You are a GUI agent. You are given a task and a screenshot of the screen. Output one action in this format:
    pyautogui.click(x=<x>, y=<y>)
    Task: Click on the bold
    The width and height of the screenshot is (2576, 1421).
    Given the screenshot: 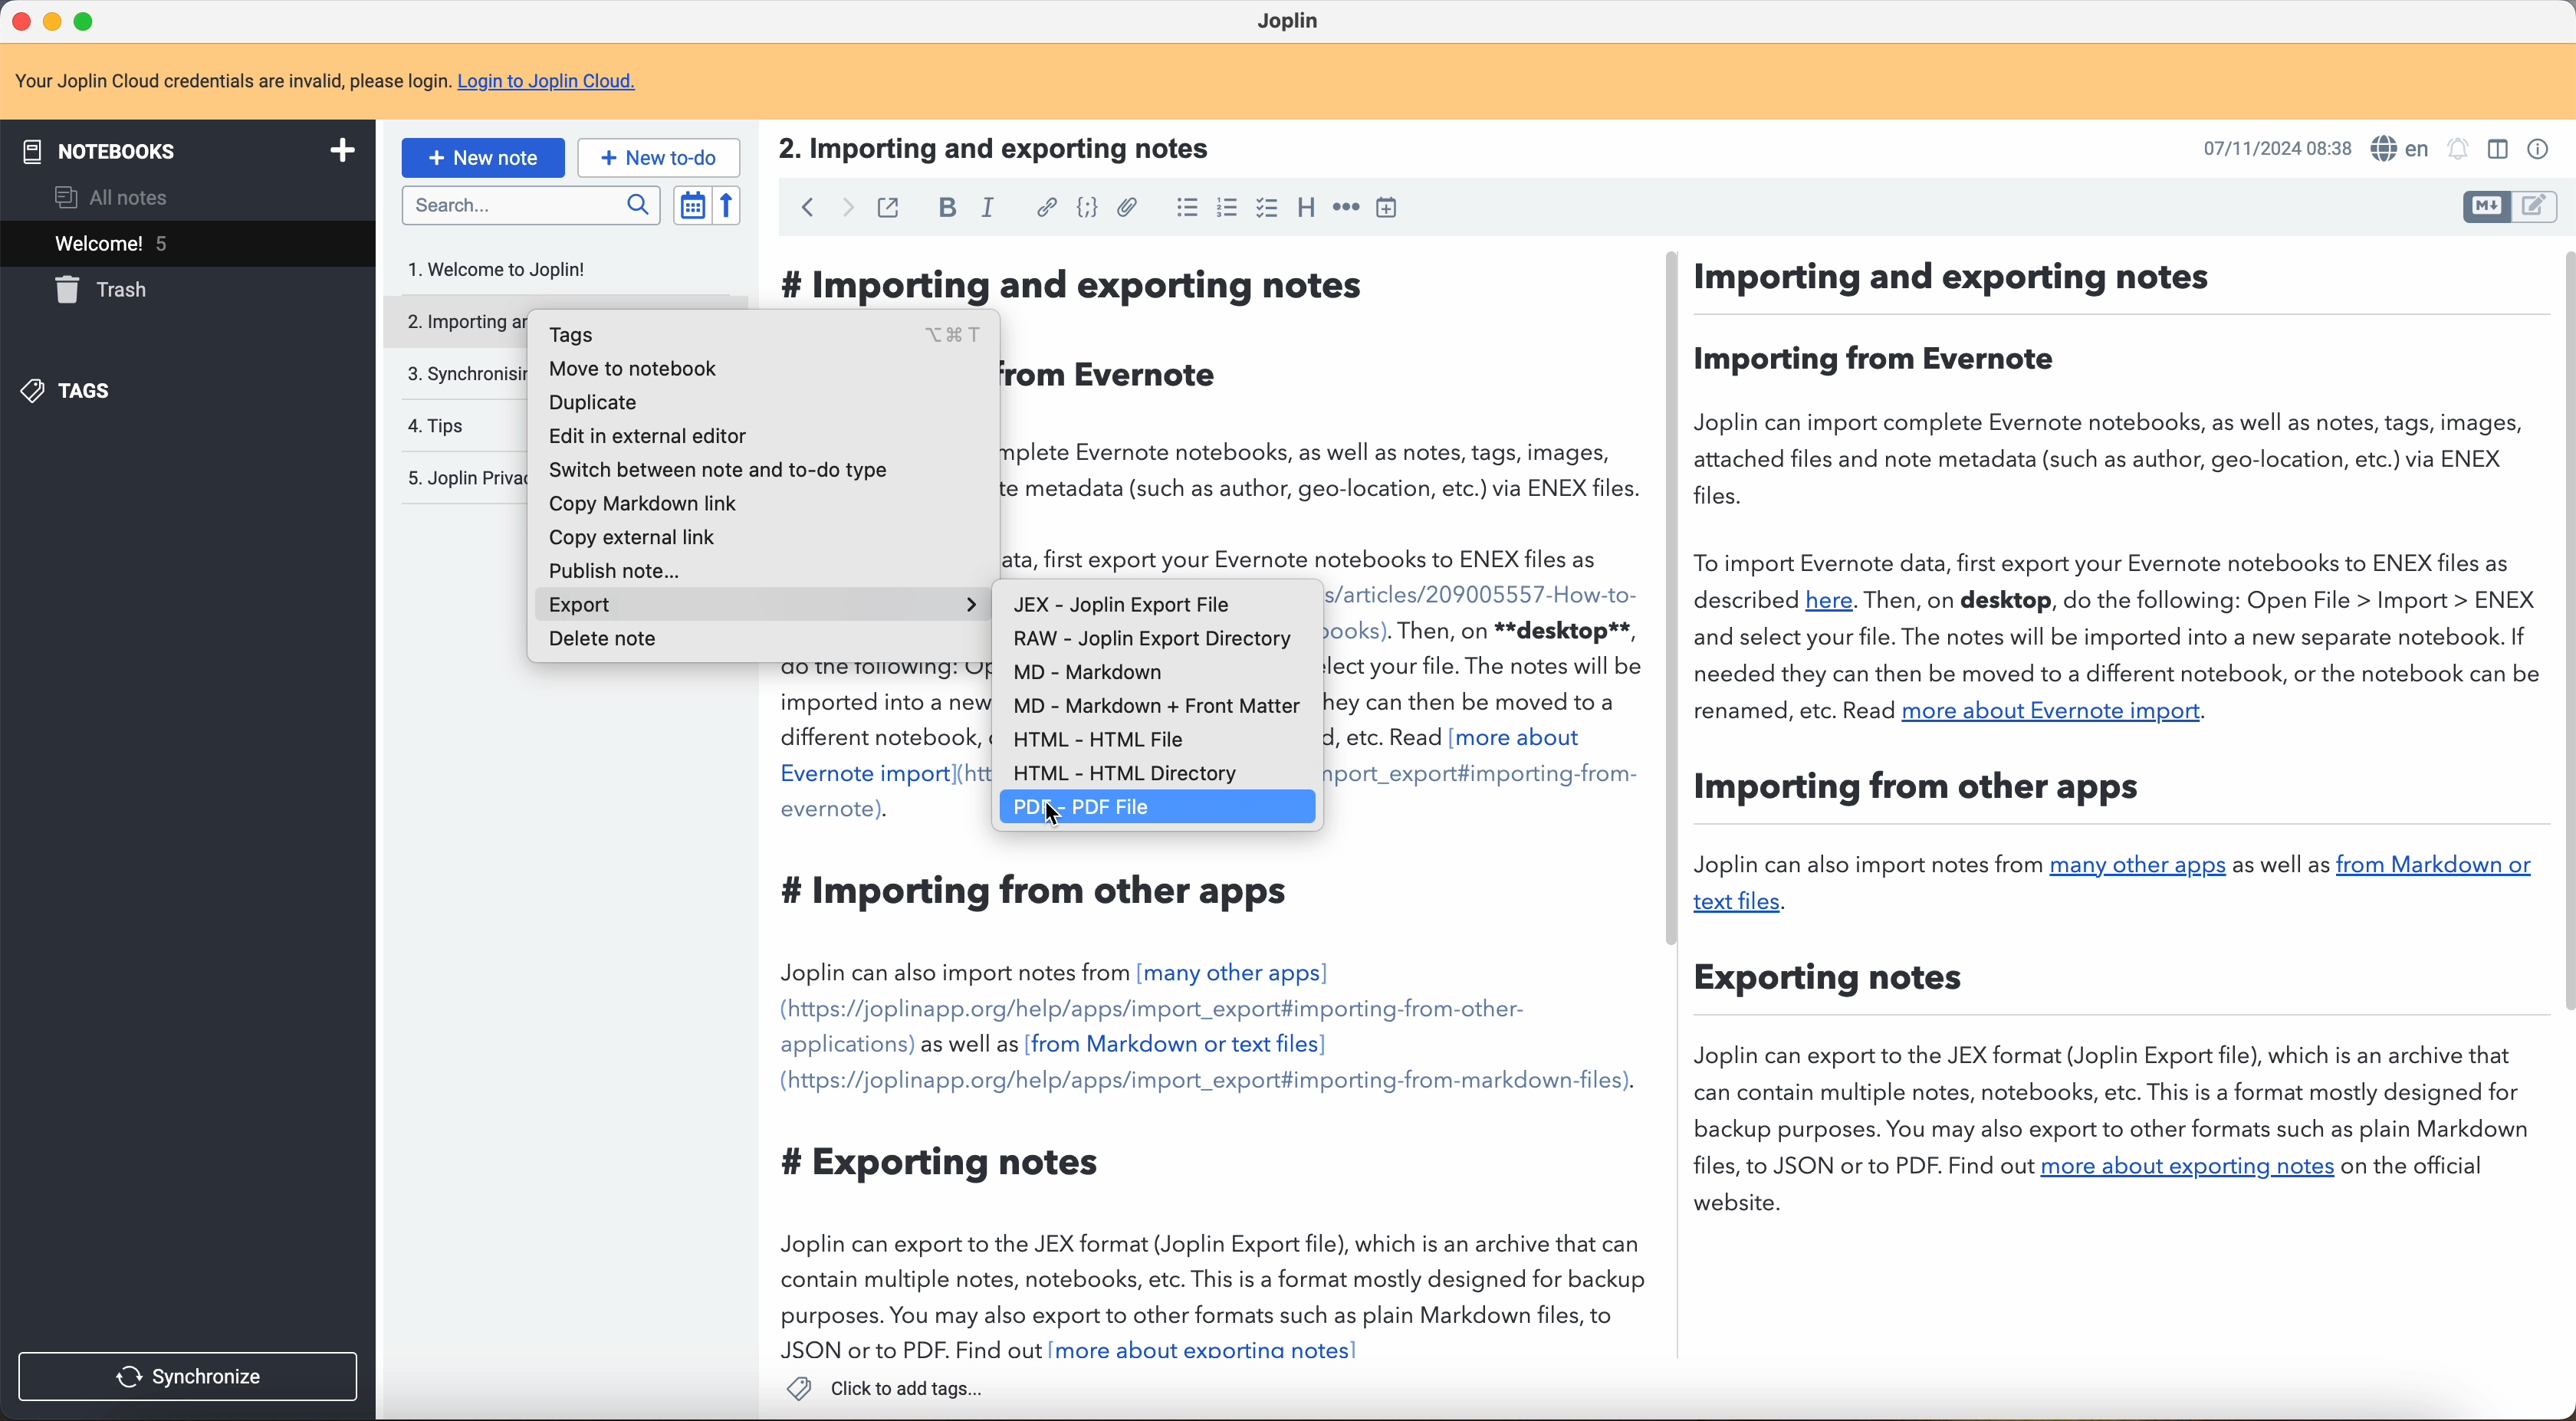 What is the action you would take?
    pyautogui.click(x=950, y=206)
    